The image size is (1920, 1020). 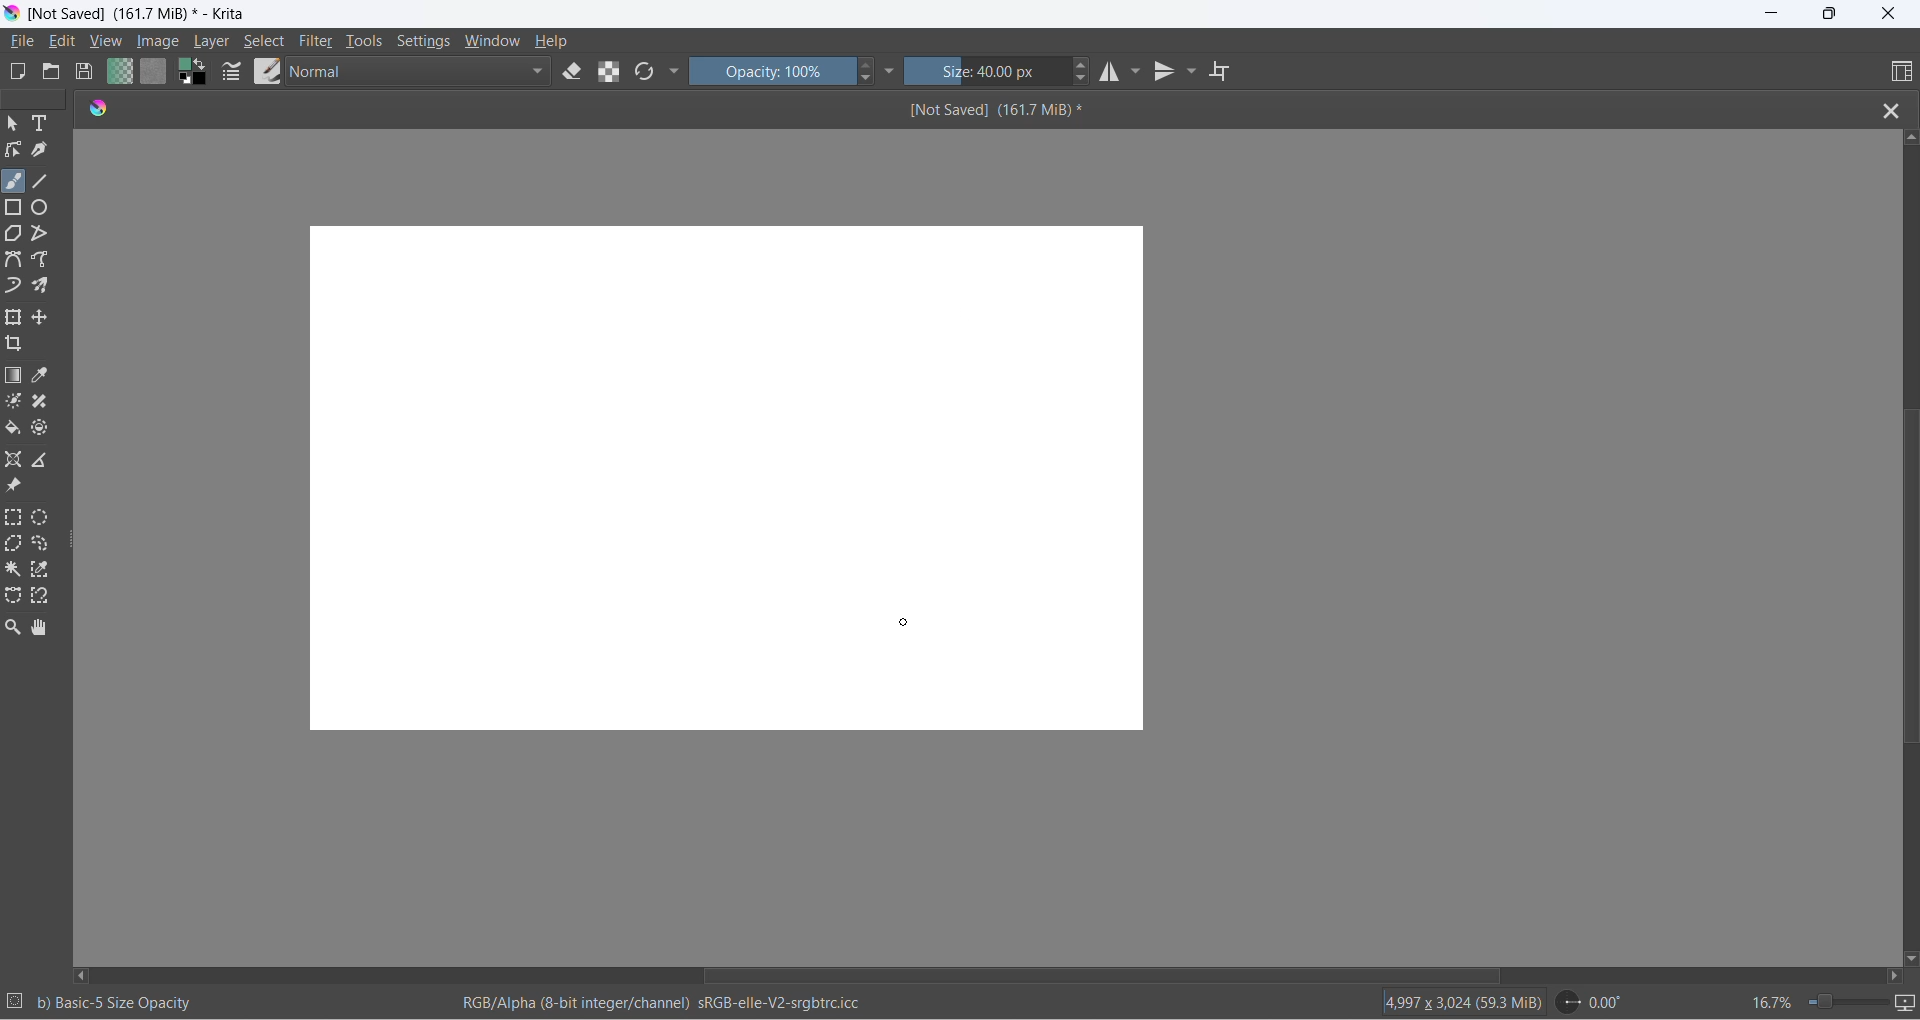 What do you see at coordinates (214, 42) in the screenshot?
I see `layer` at bounding box center [214, 42].